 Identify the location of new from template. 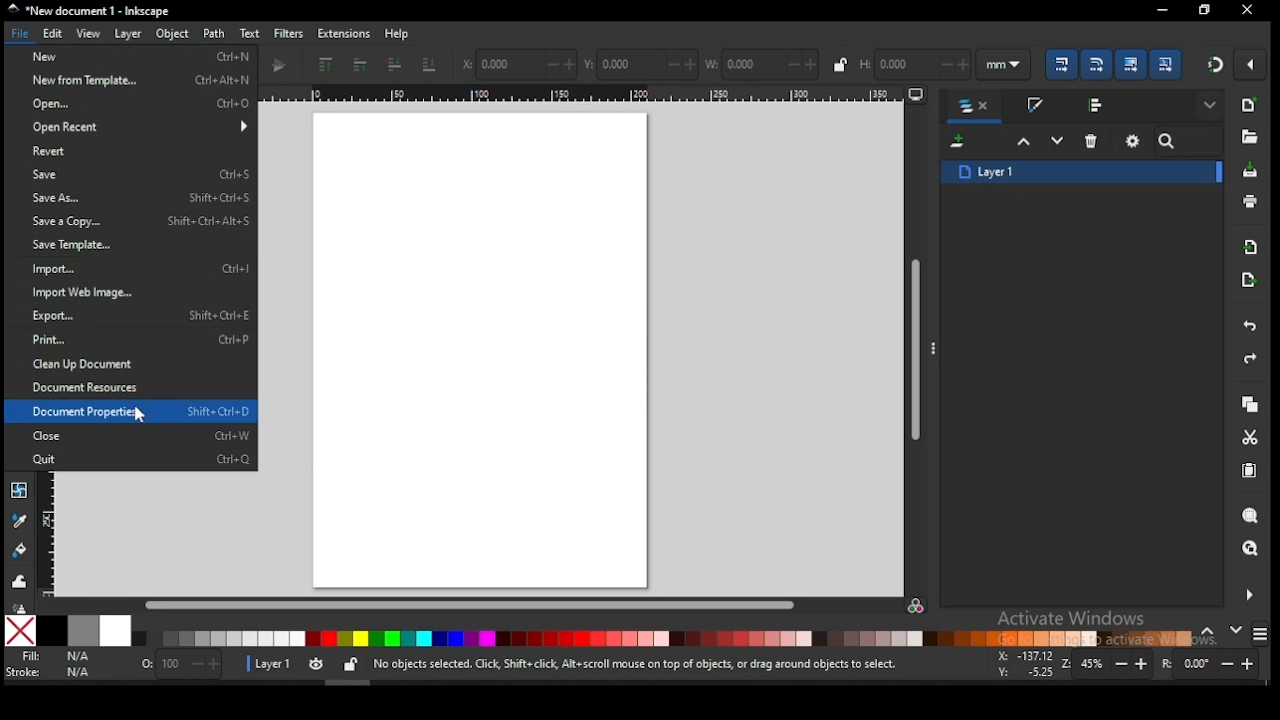
(136, 79).